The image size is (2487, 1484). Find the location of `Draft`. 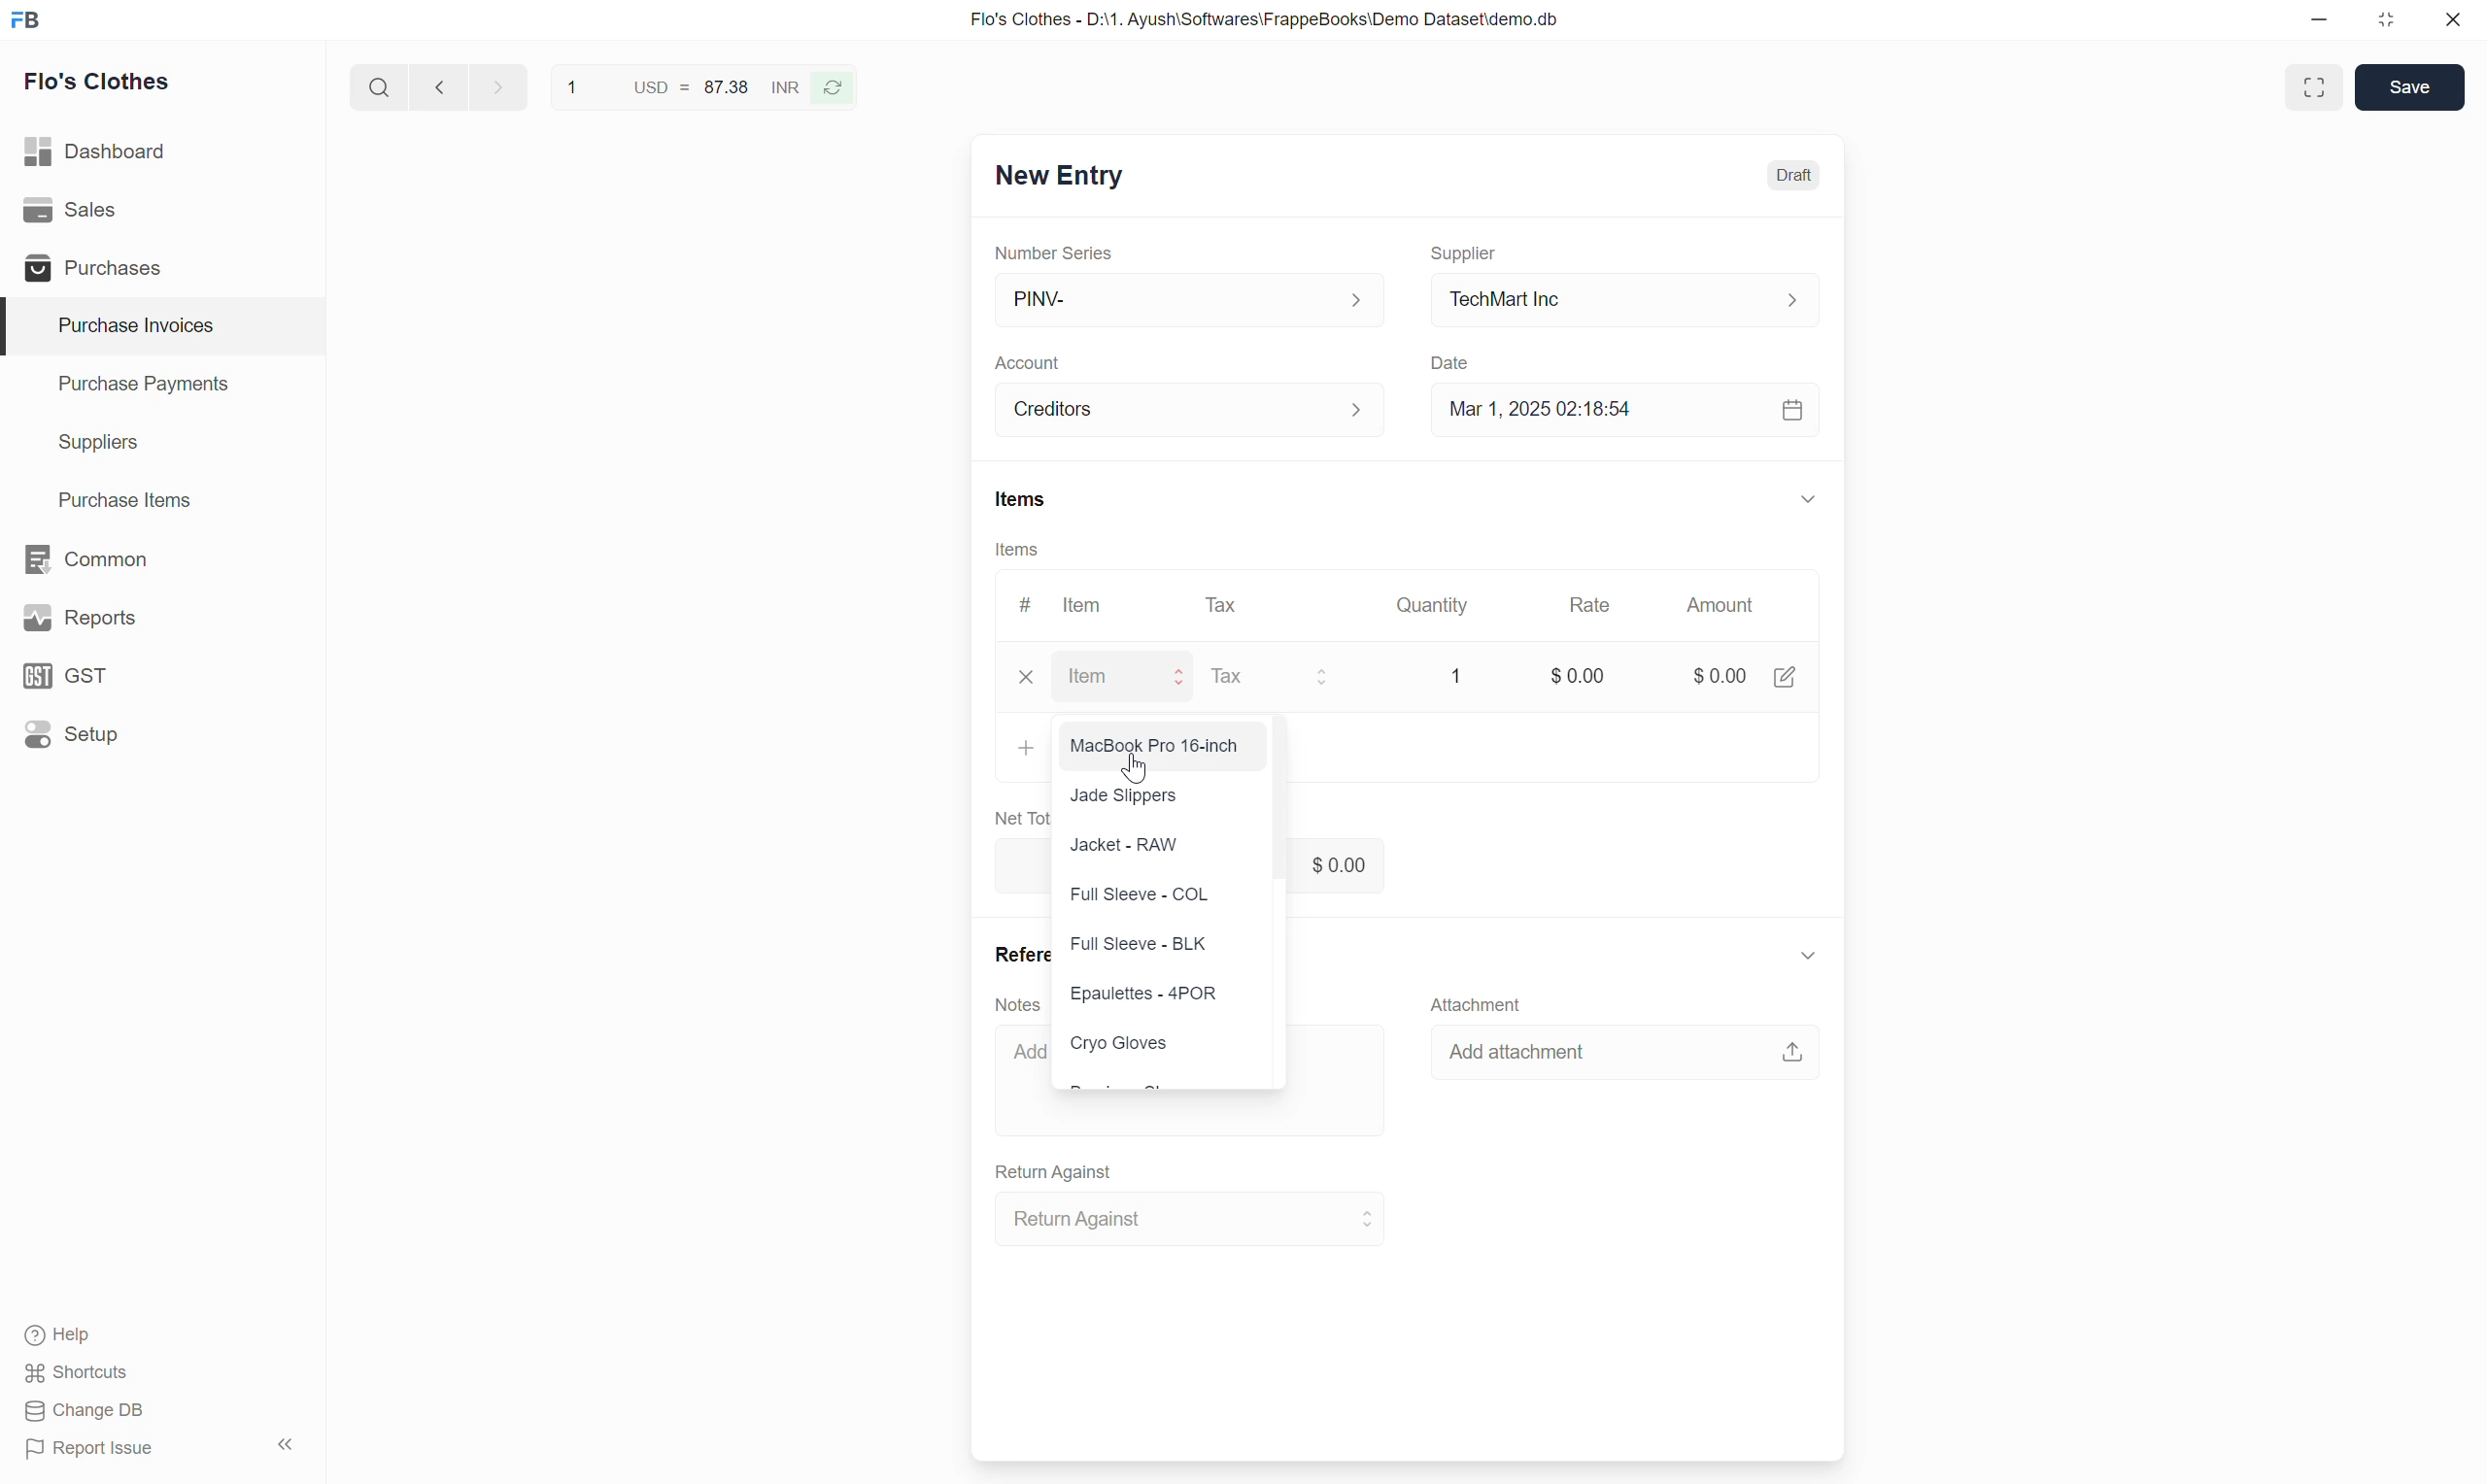

Draft is located at coordinates (1795, 176).